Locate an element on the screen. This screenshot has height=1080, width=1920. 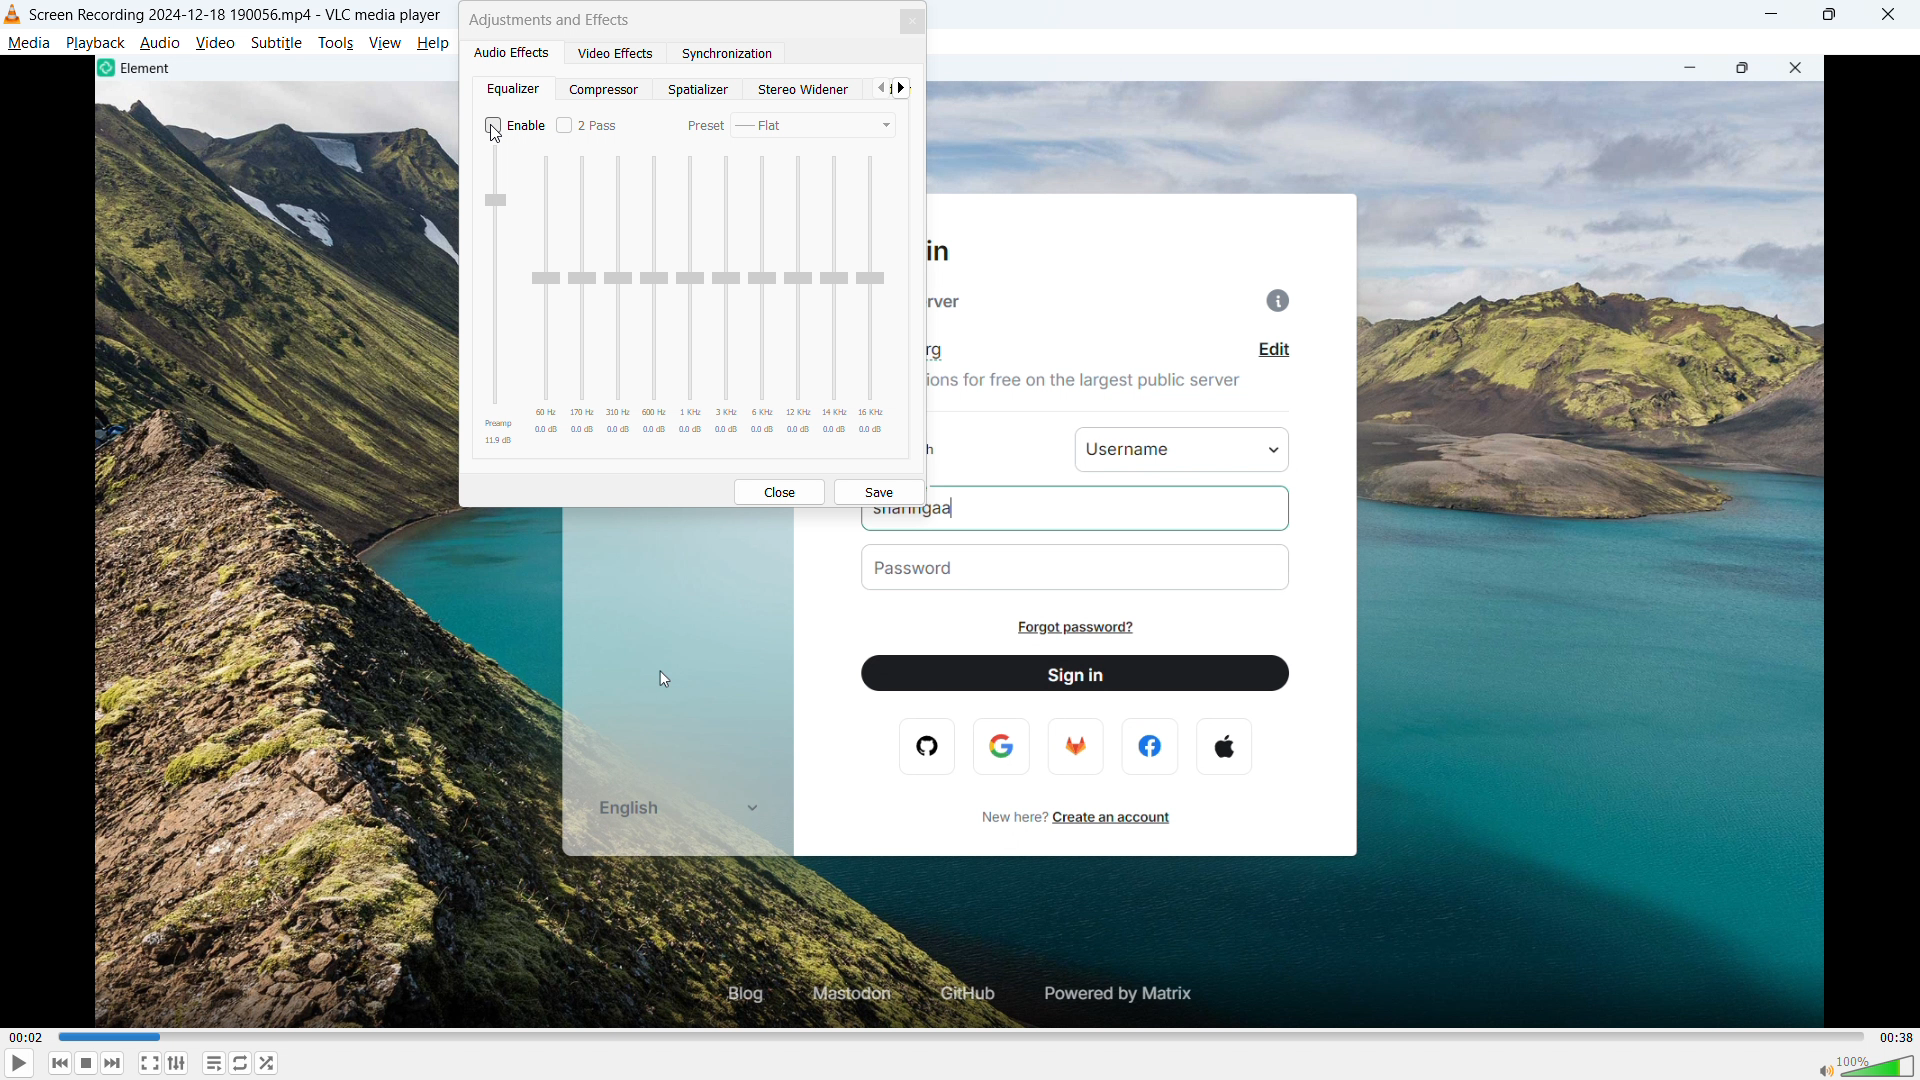
Tools  is located at coordinates (335, 43).